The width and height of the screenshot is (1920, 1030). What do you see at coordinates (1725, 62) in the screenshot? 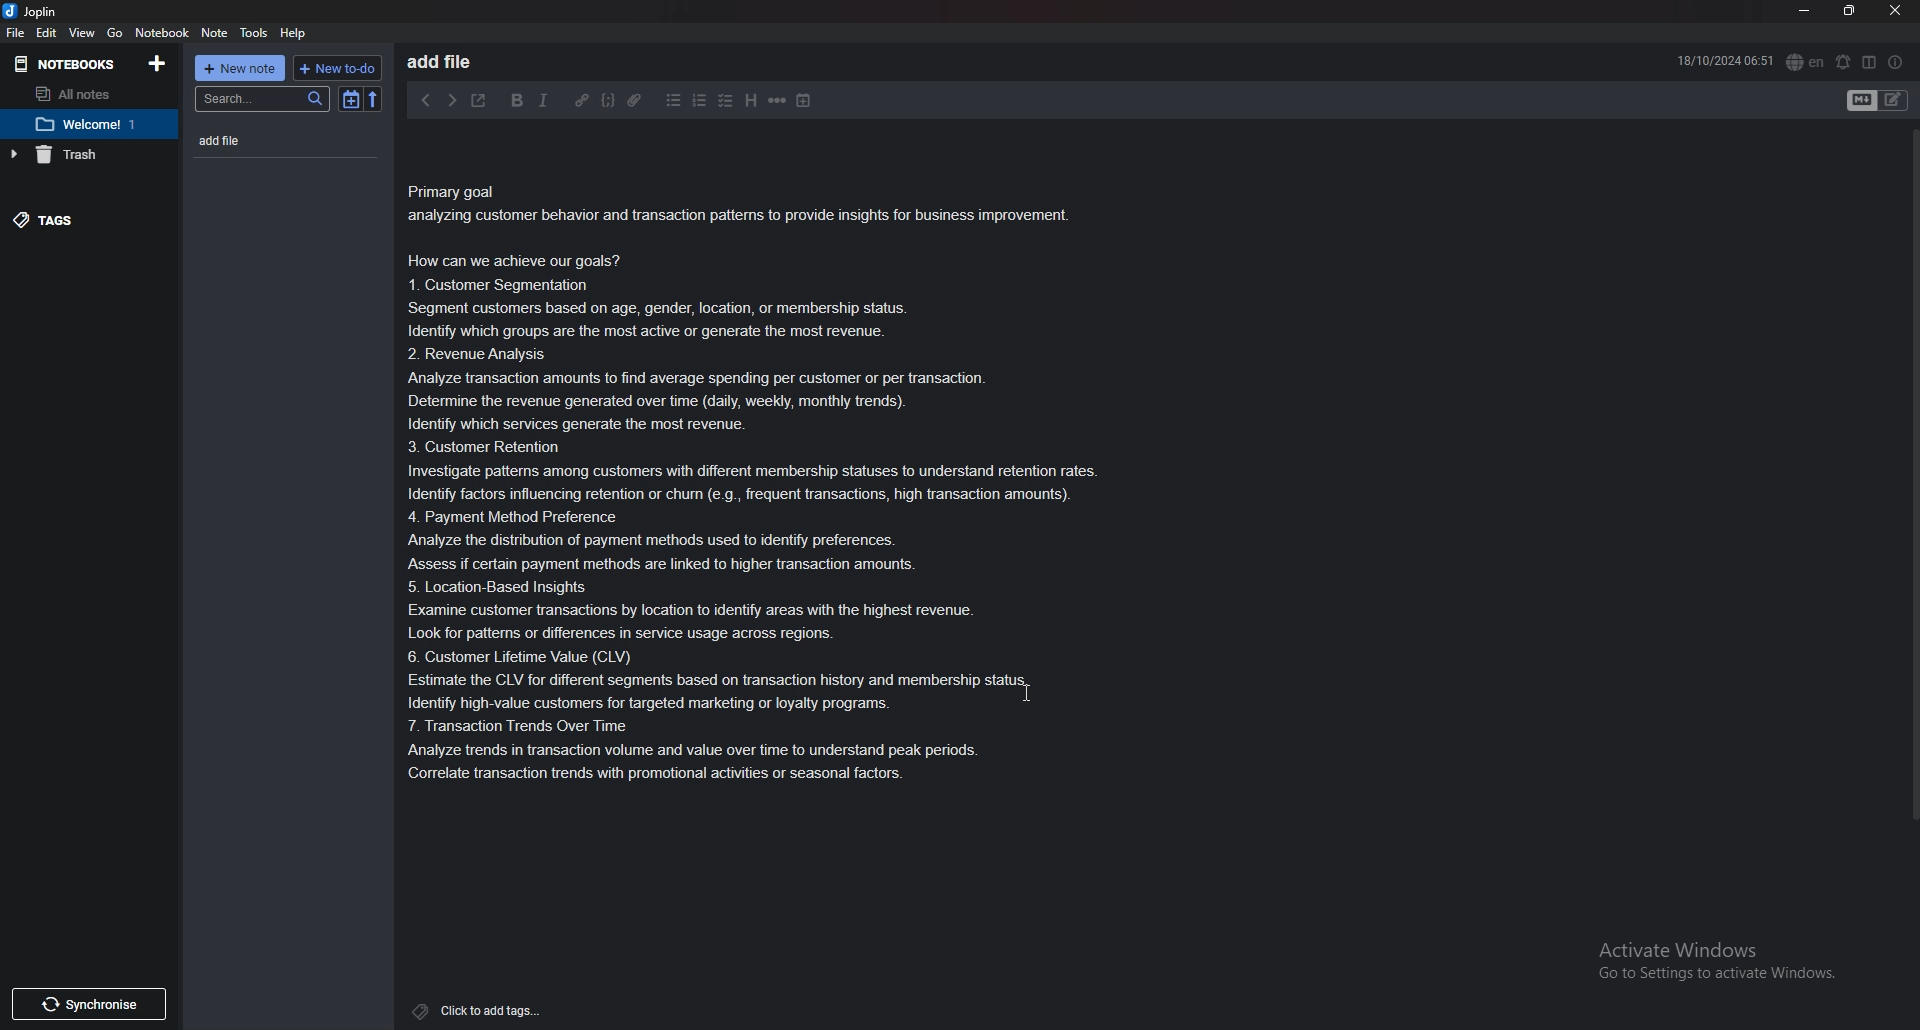
I see `time` at bounding box center [1725, 62].